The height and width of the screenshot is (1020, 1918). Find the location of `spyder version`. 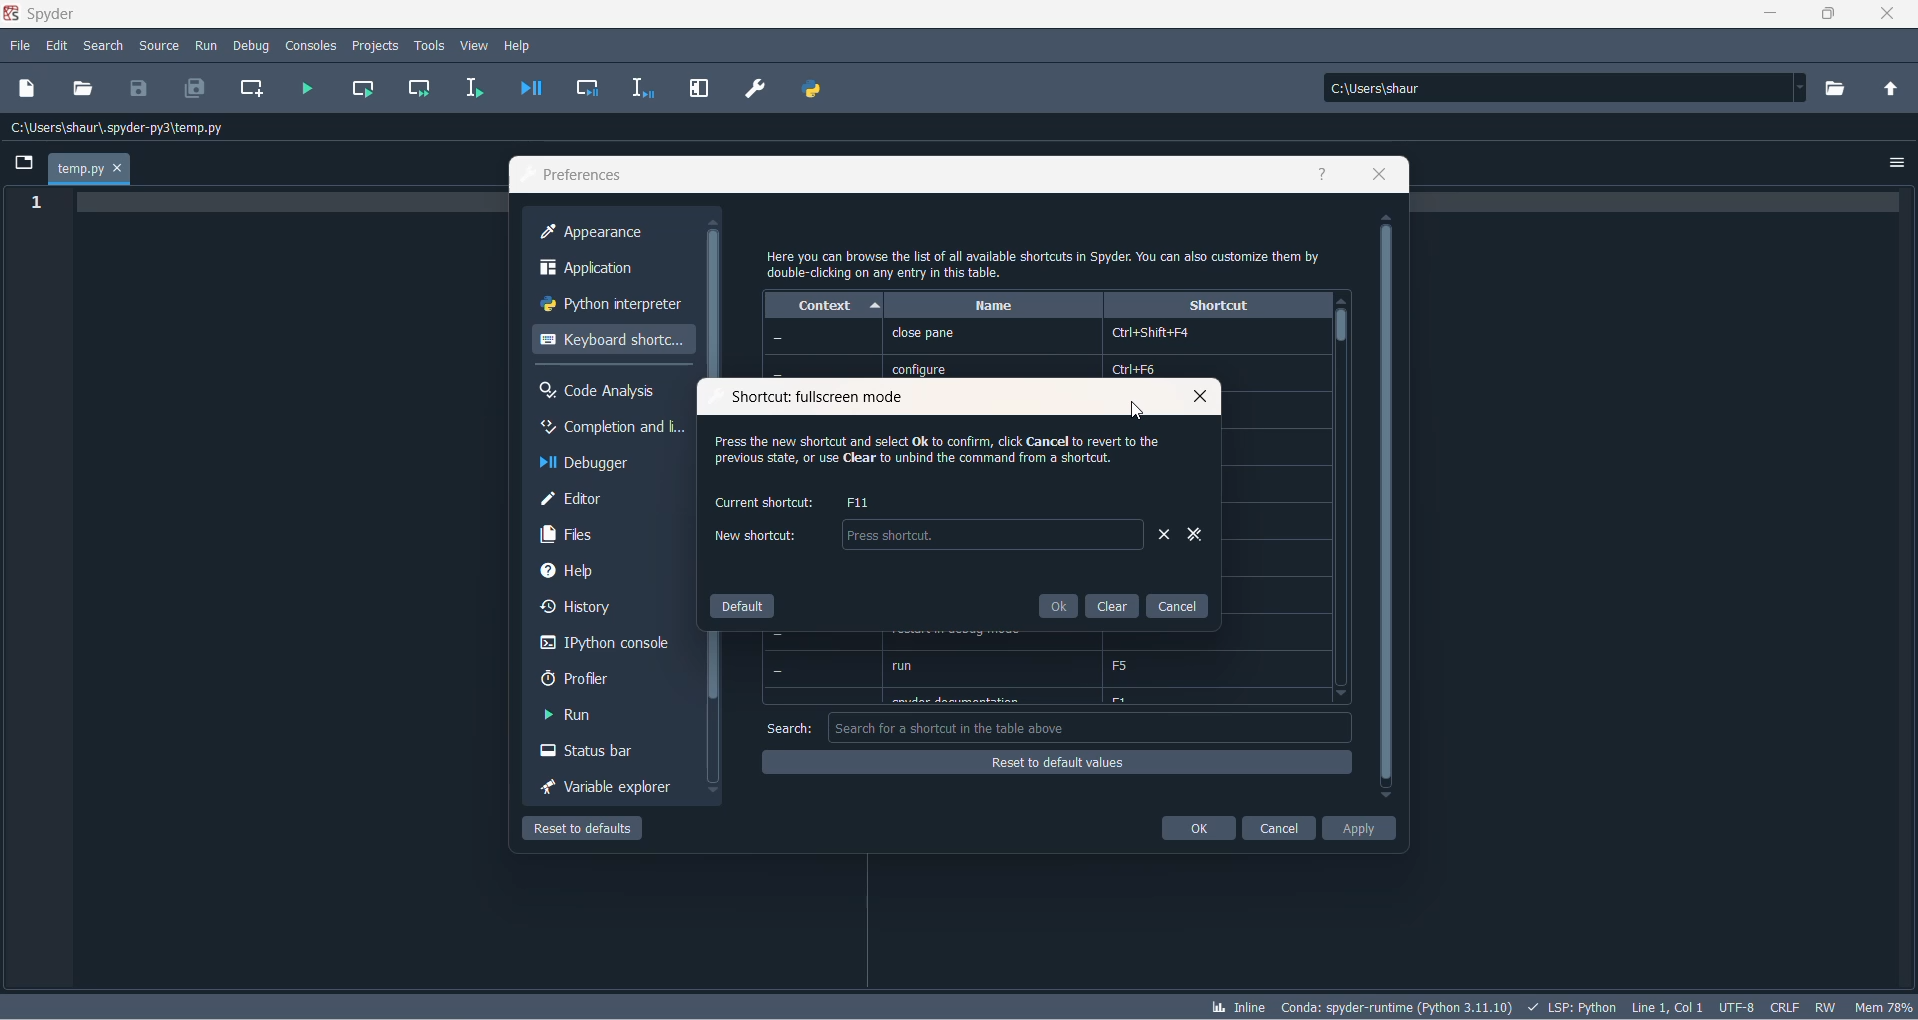

spyder version is located at coordinates (1400, 1004).